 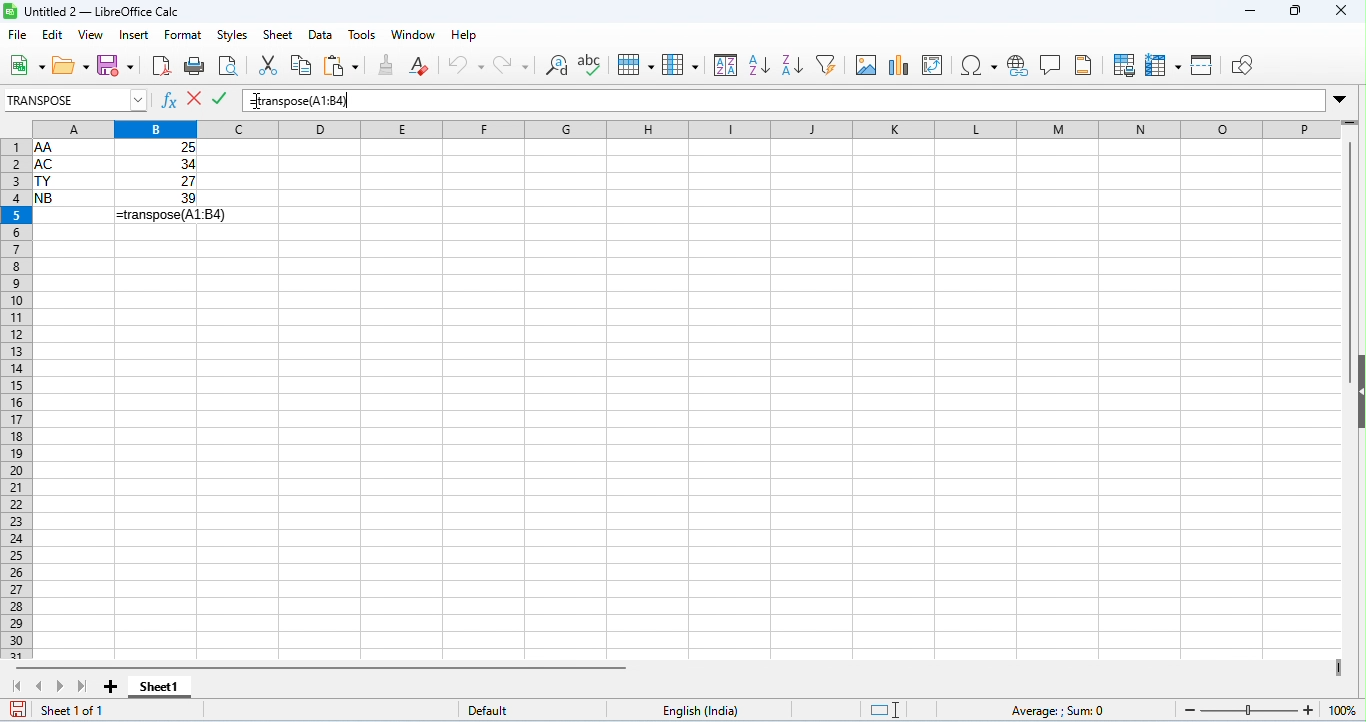 What do you see at coordinates (20, 708) in the screenshot?
I see `save` at bounding box center [20, 708].